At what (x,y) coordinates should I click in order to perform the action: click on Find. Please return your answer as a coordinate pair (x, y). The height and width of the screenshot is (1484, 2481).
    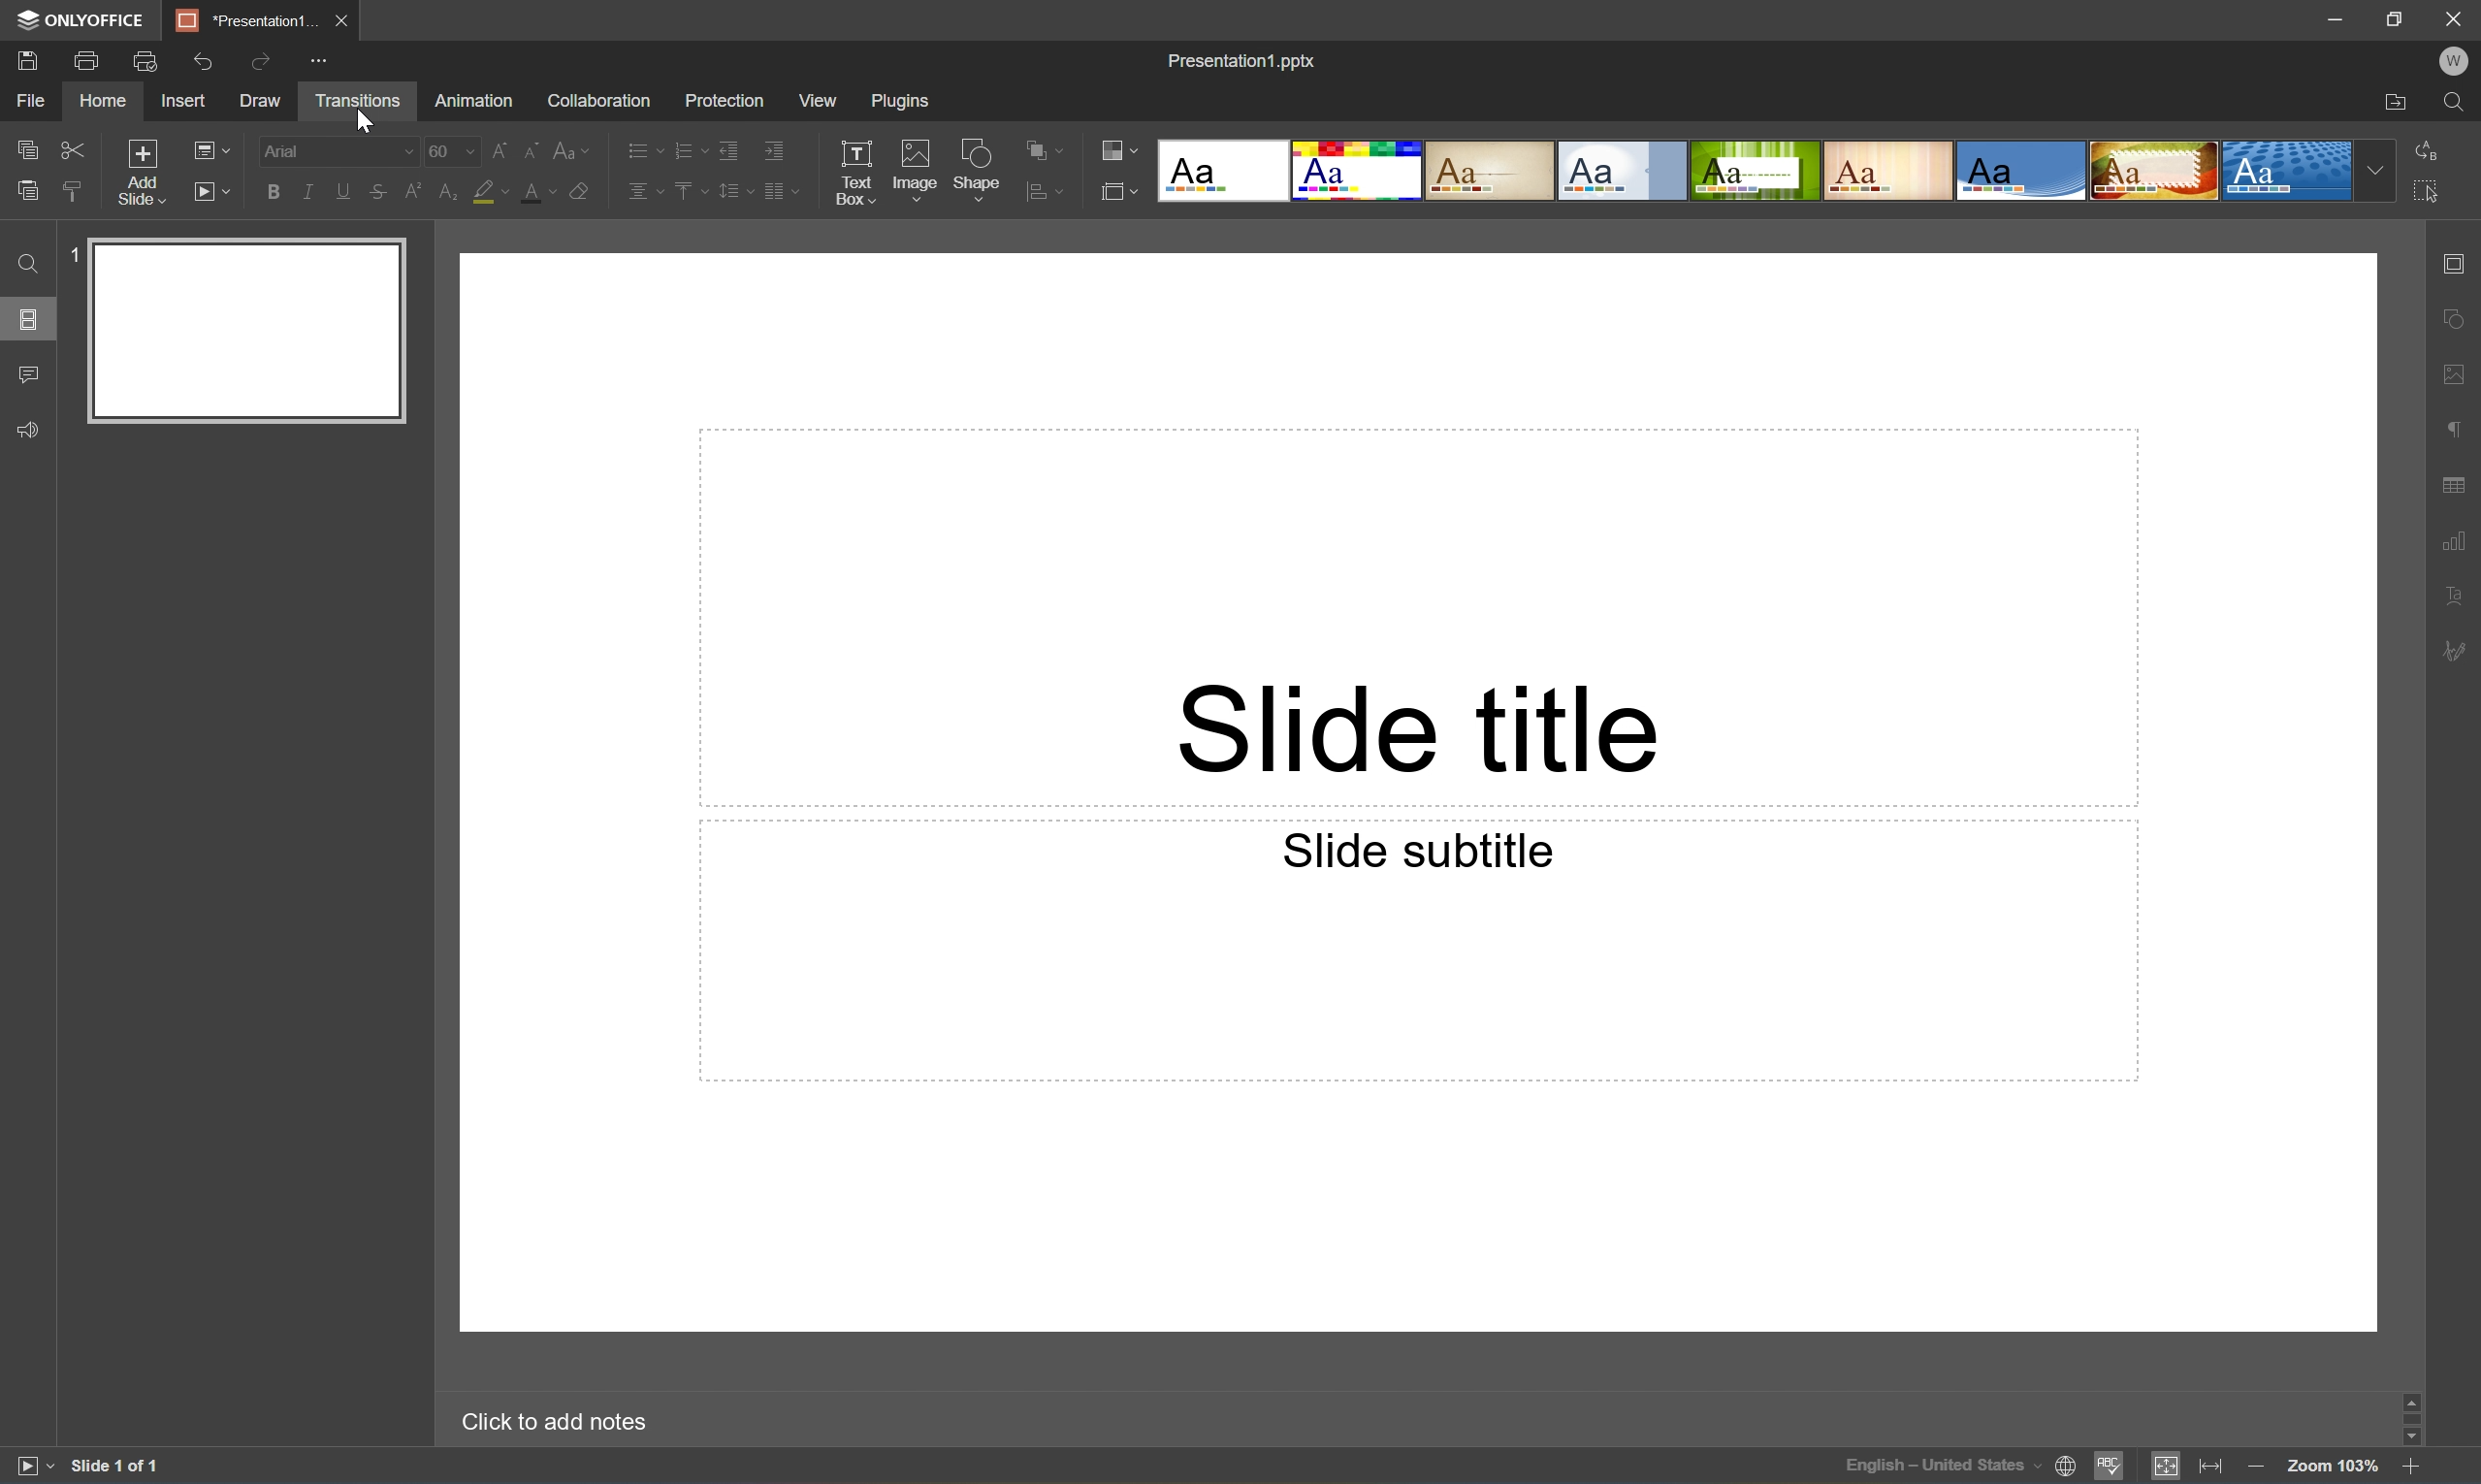
    Looking at the image, I should click on (28, 265).